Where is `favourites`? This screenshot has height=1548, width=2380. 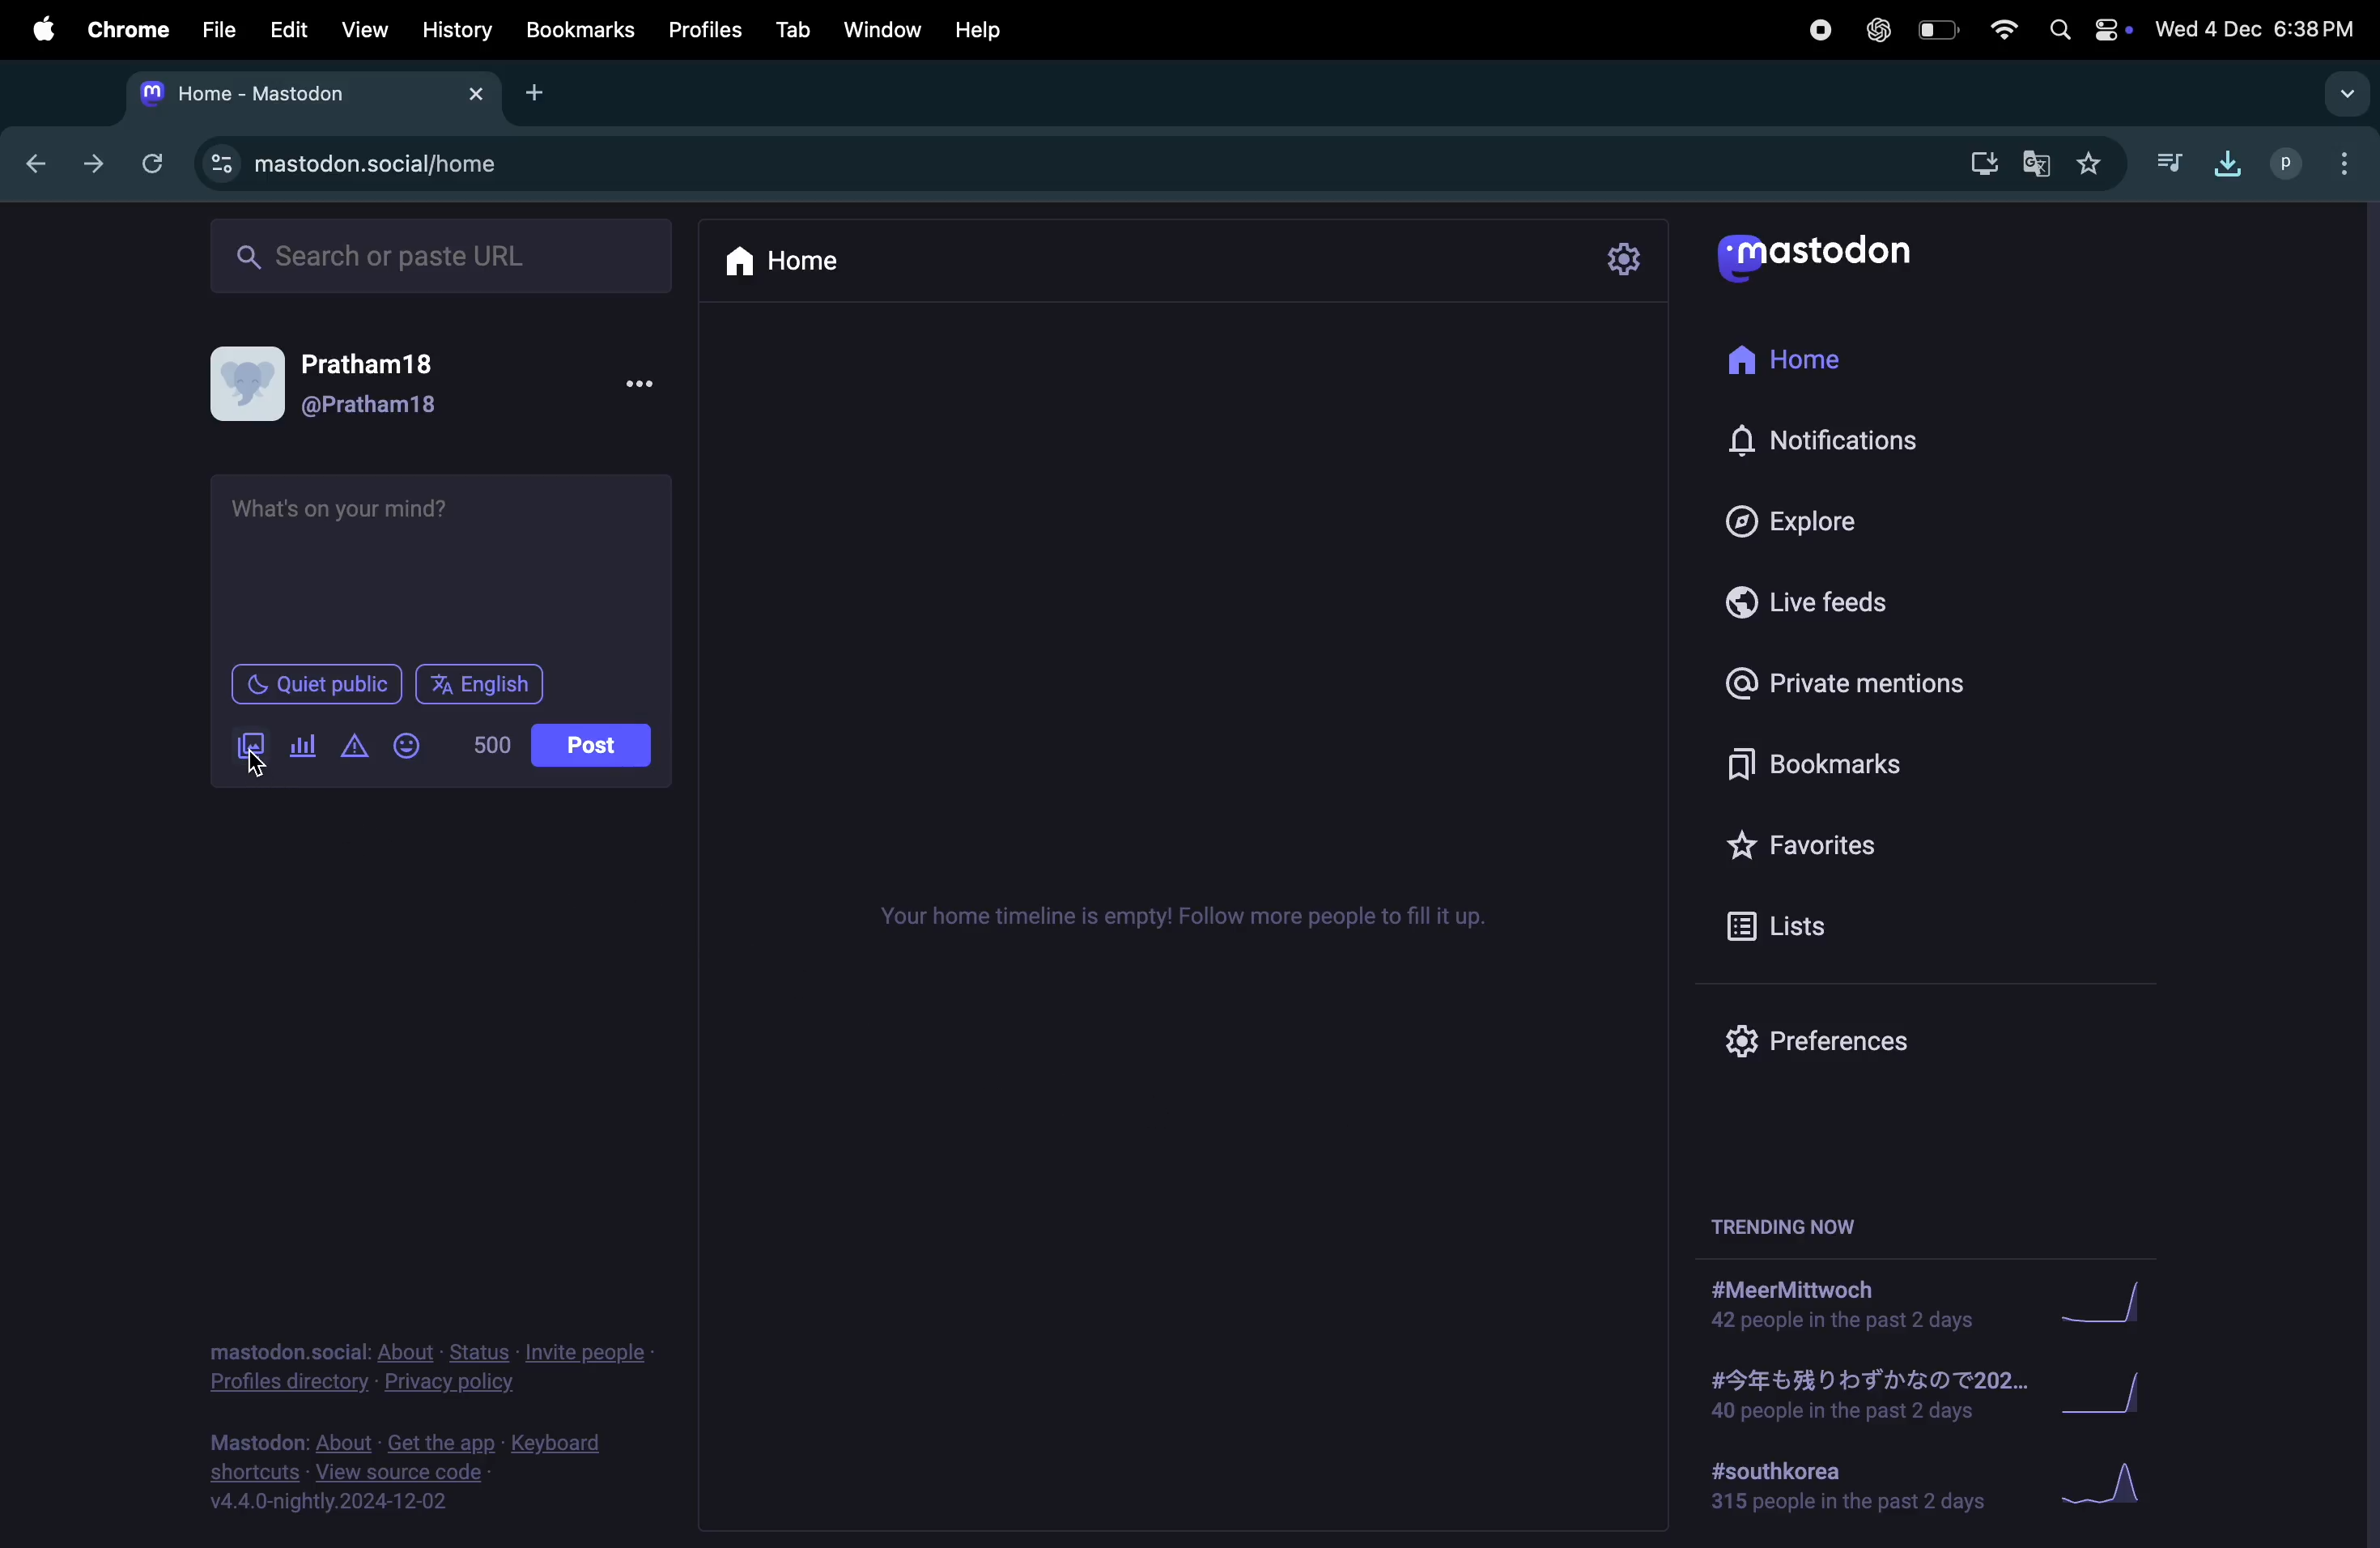
favourites is located at coordinates (2093, 164).